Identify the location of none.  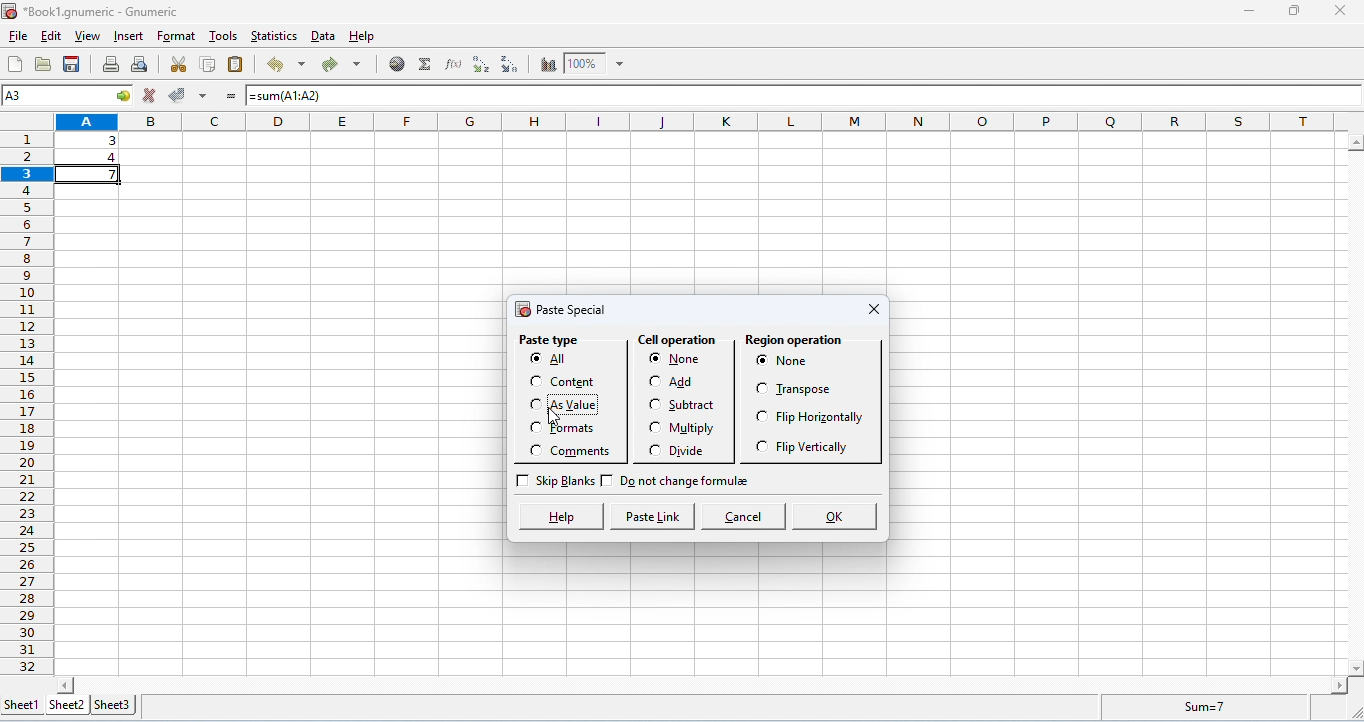
(688, 360).